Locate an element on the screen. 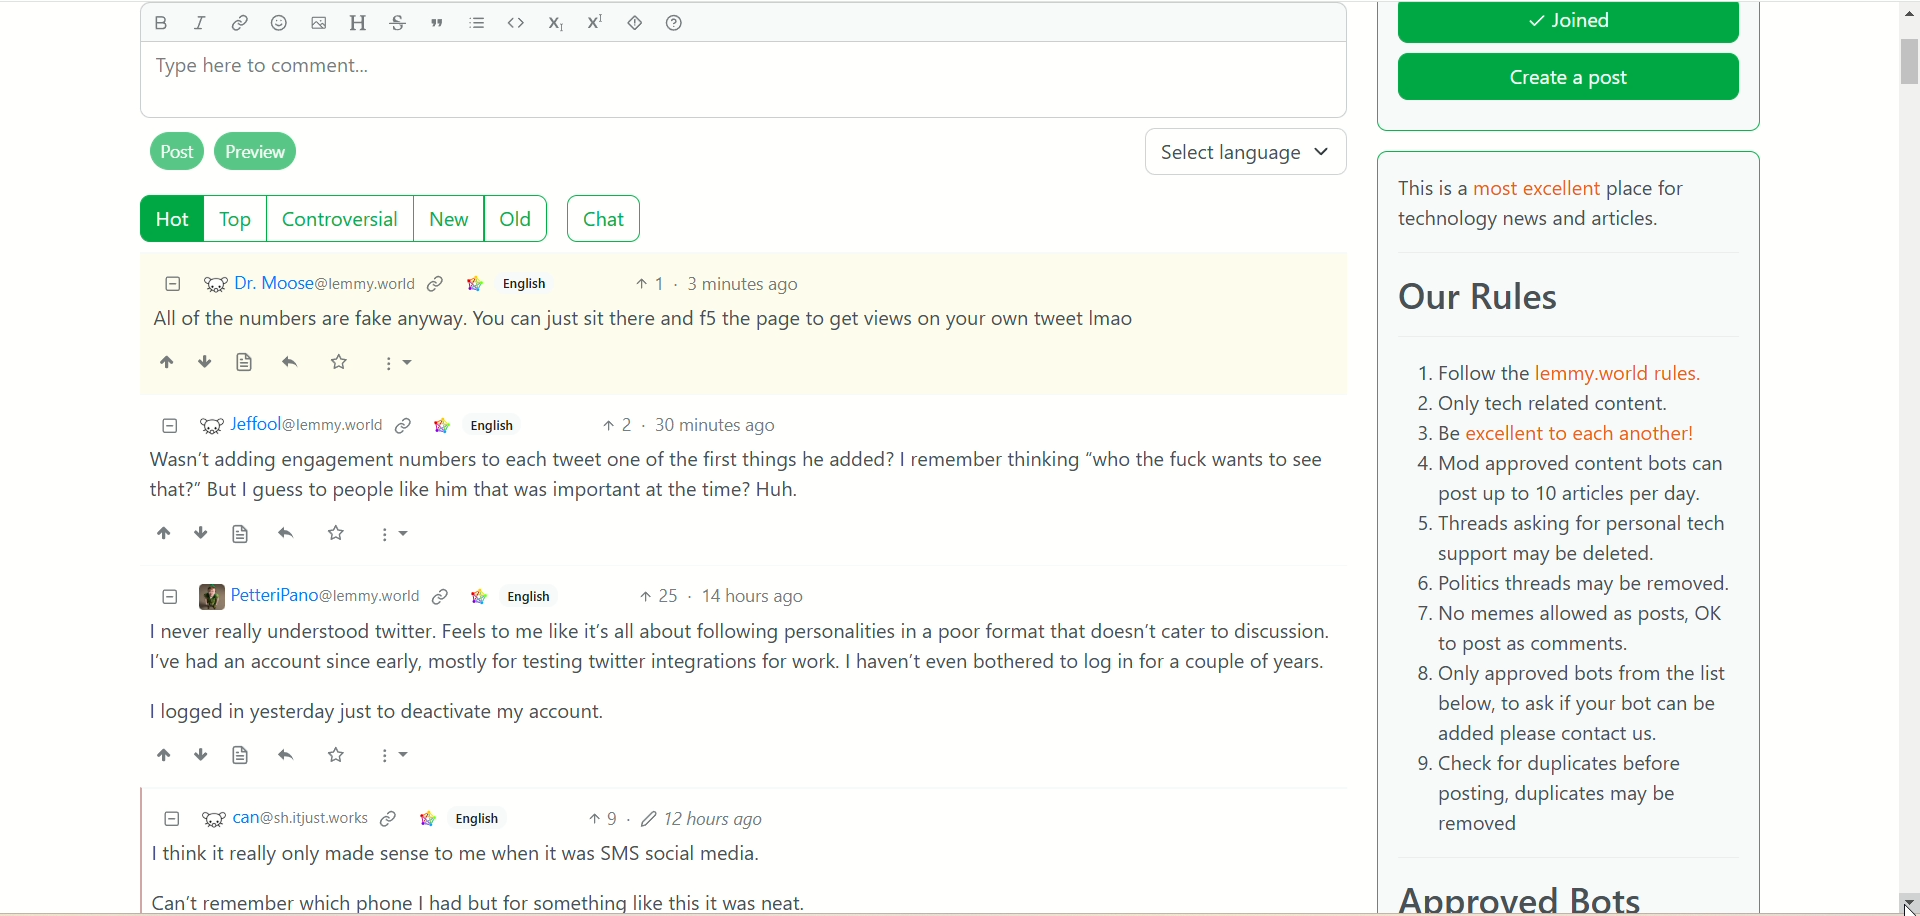  header is located at coordinates (358, 24).